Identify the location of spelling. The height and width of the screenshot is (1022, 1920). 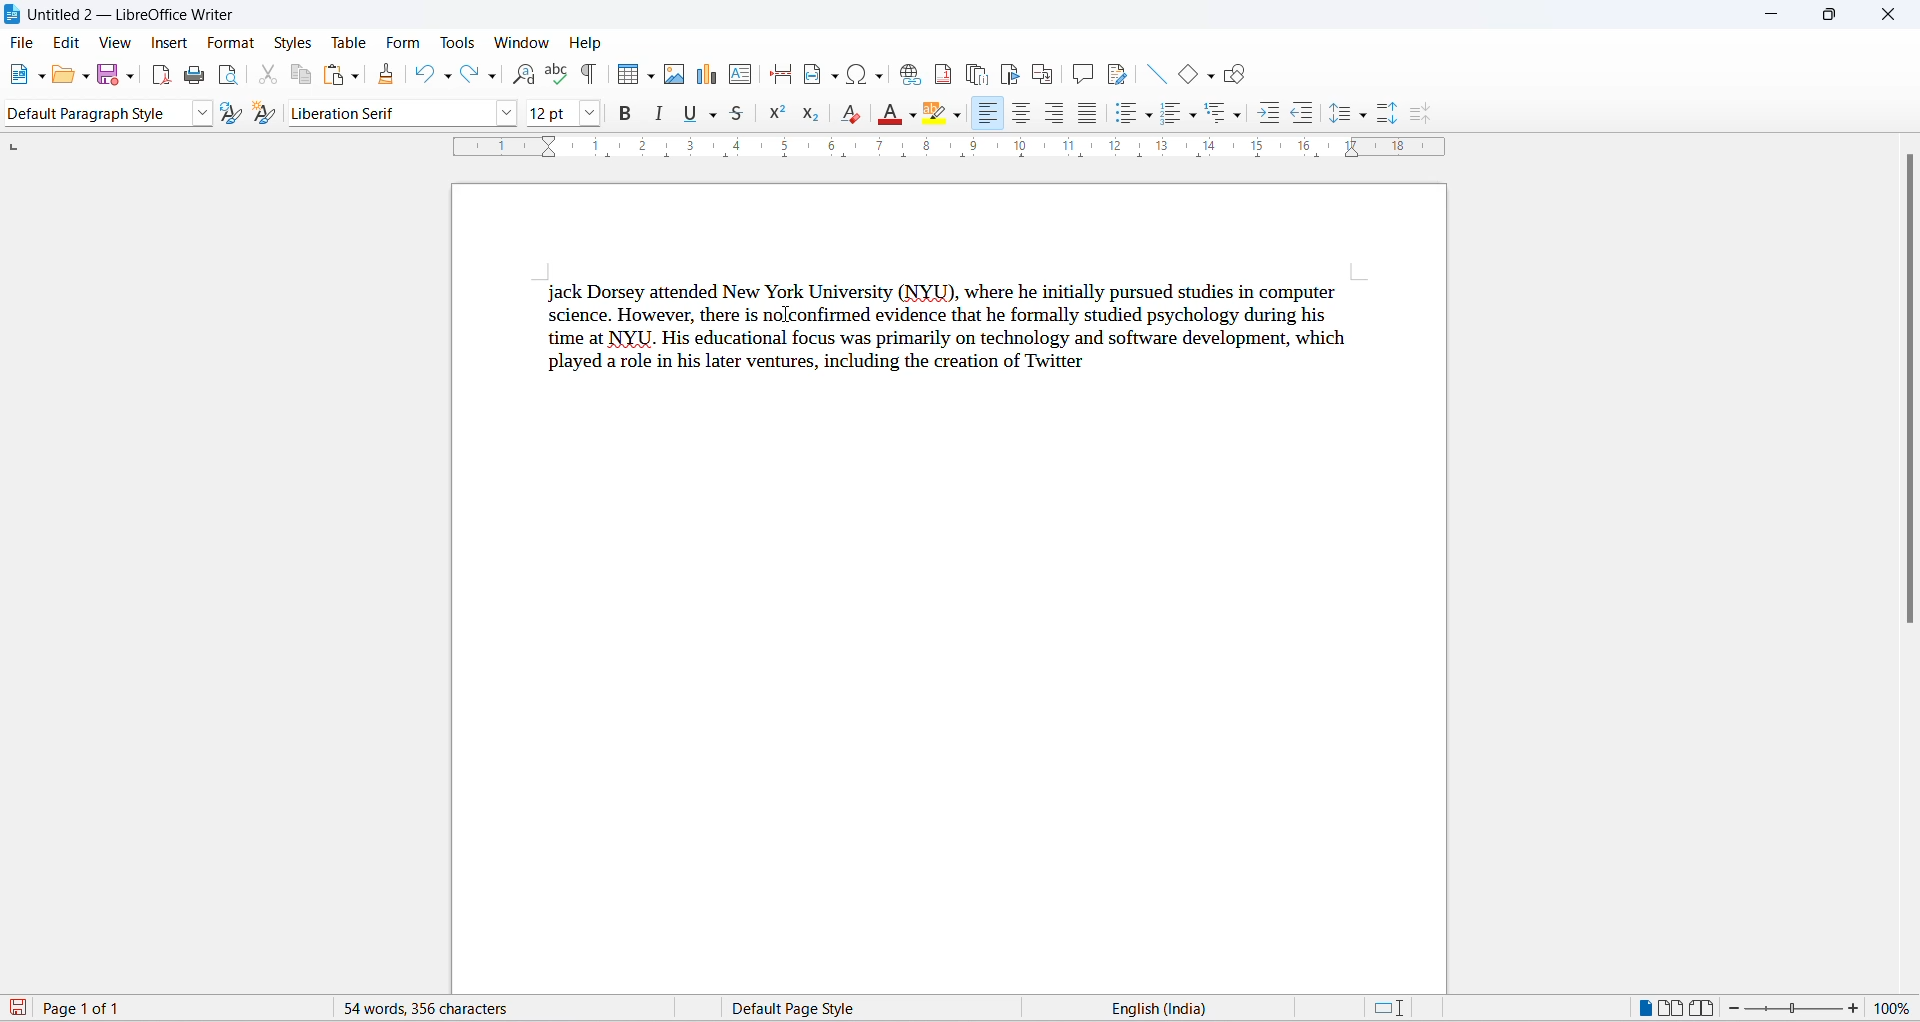
(557, 72).